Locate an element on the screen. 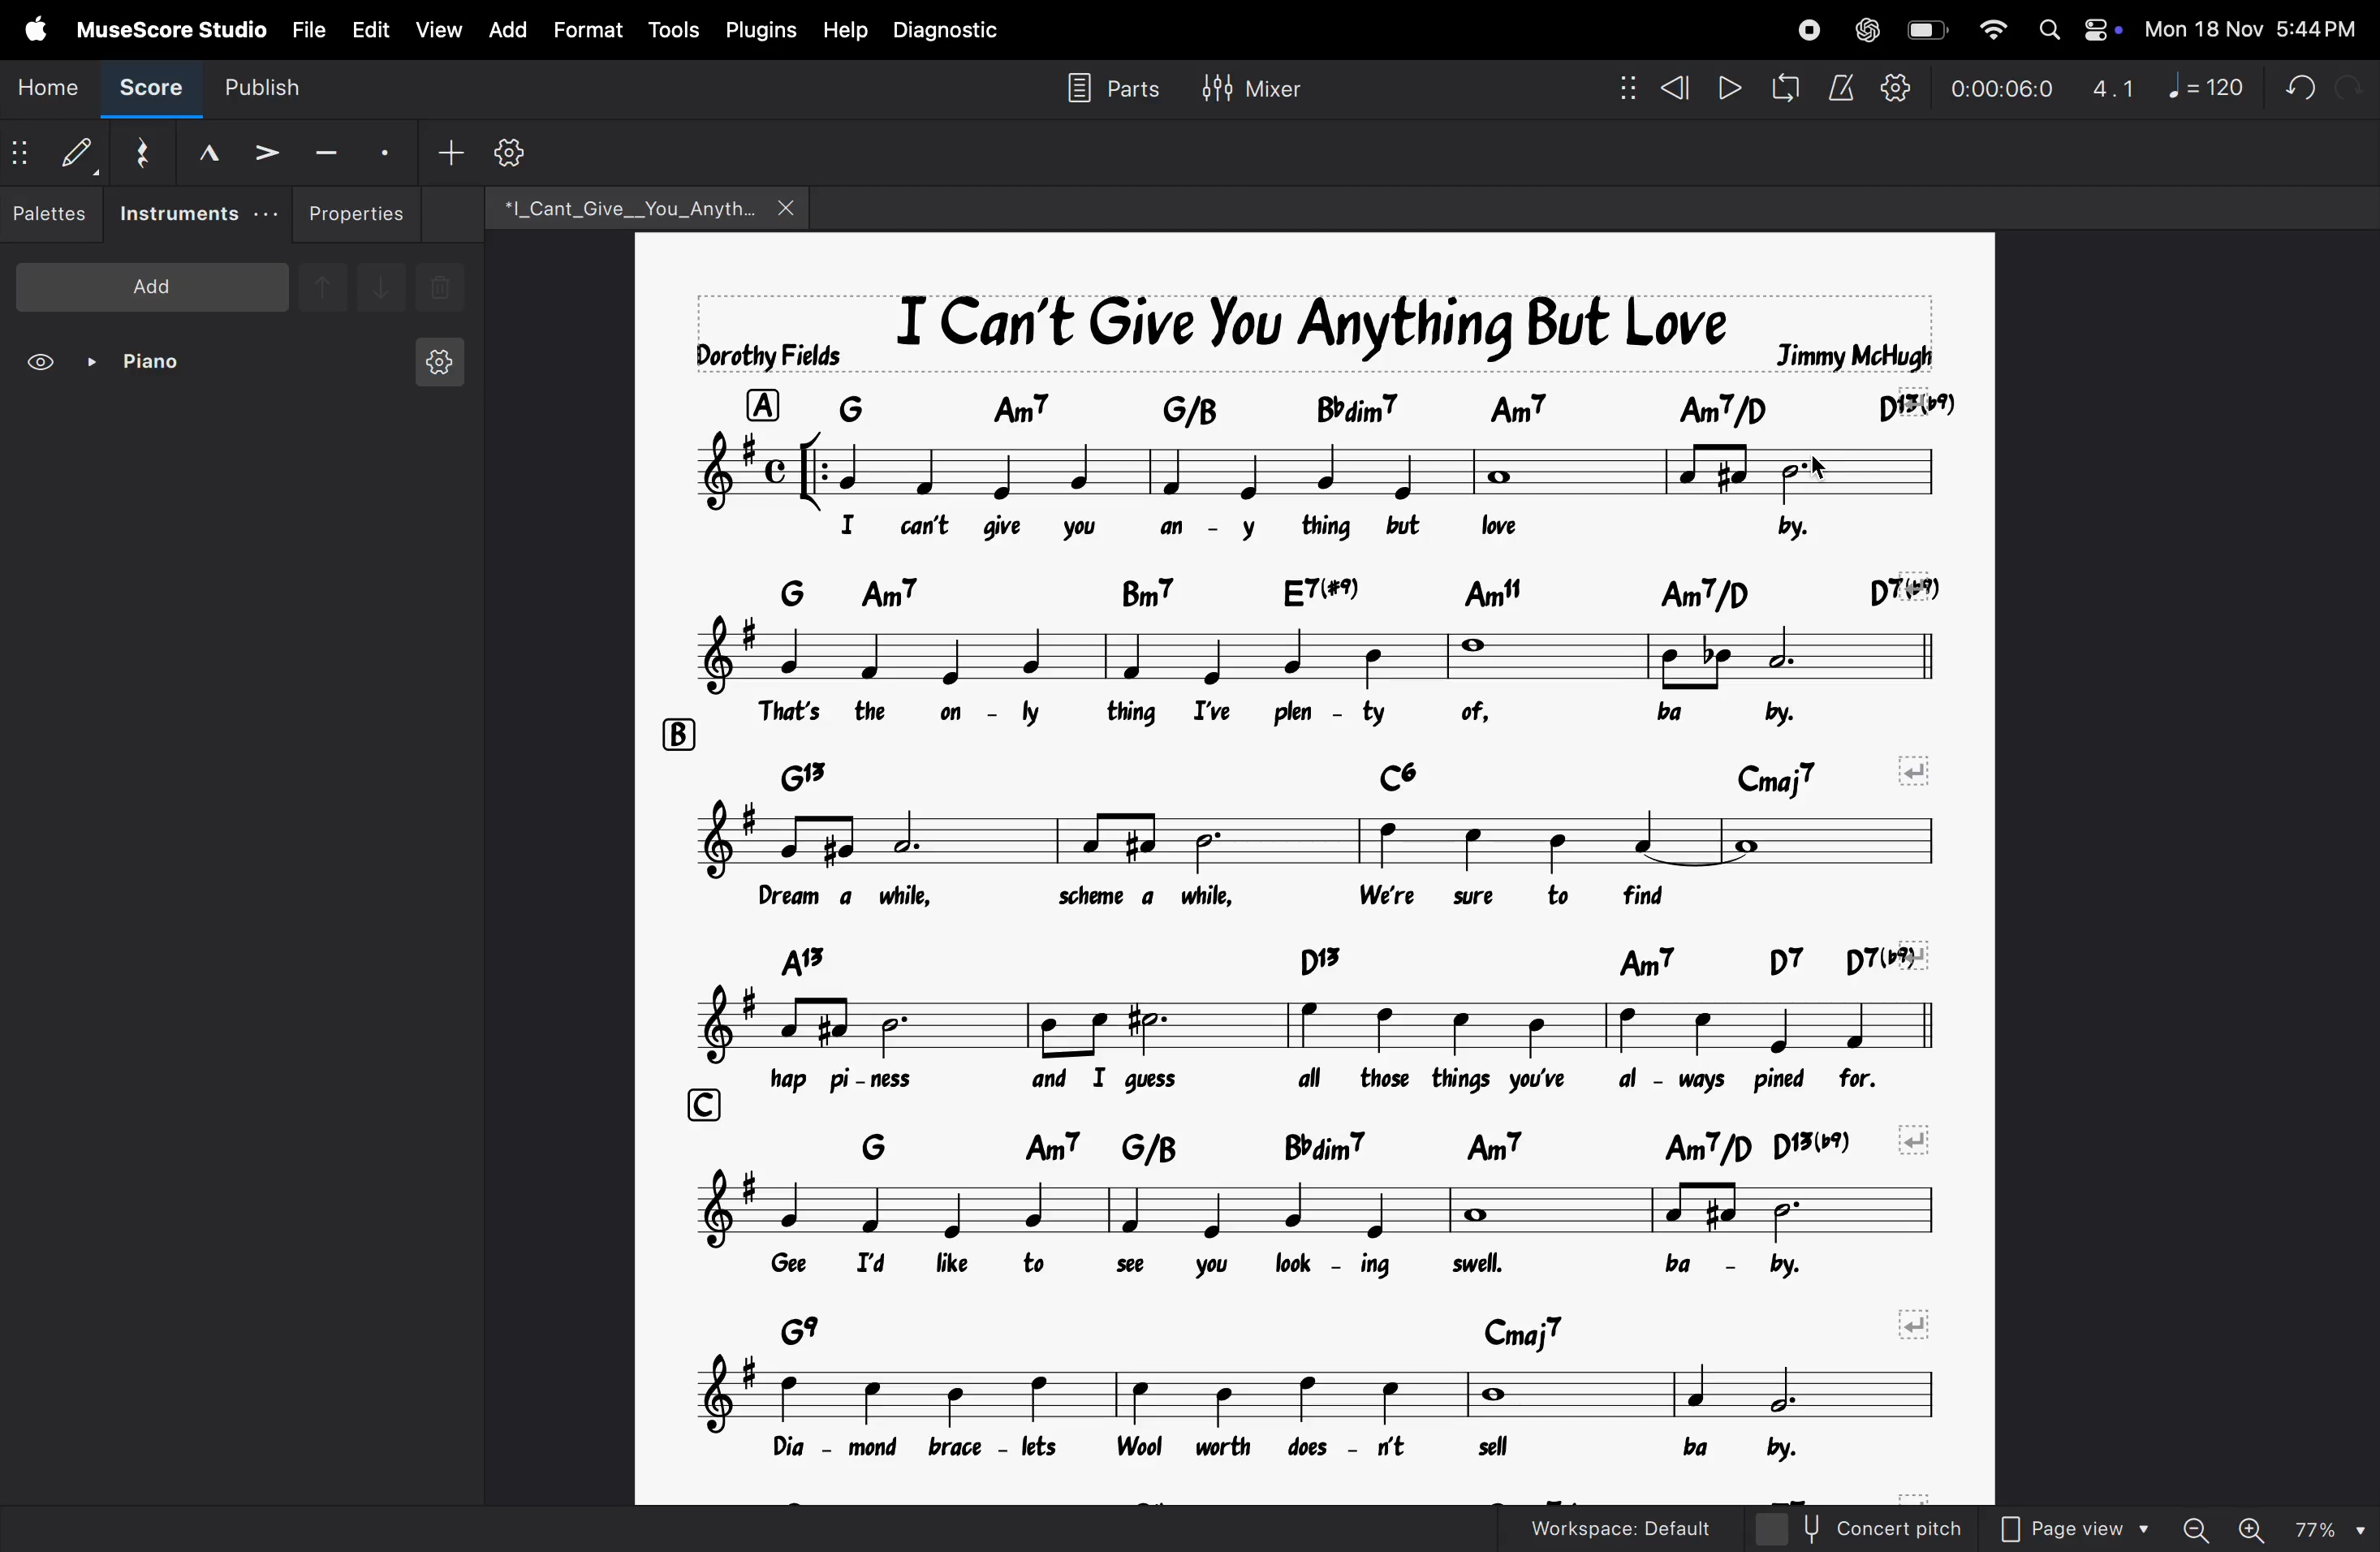 This screenshot has width=2380, height=1552. notes is located at coordinates (1310, 1395).